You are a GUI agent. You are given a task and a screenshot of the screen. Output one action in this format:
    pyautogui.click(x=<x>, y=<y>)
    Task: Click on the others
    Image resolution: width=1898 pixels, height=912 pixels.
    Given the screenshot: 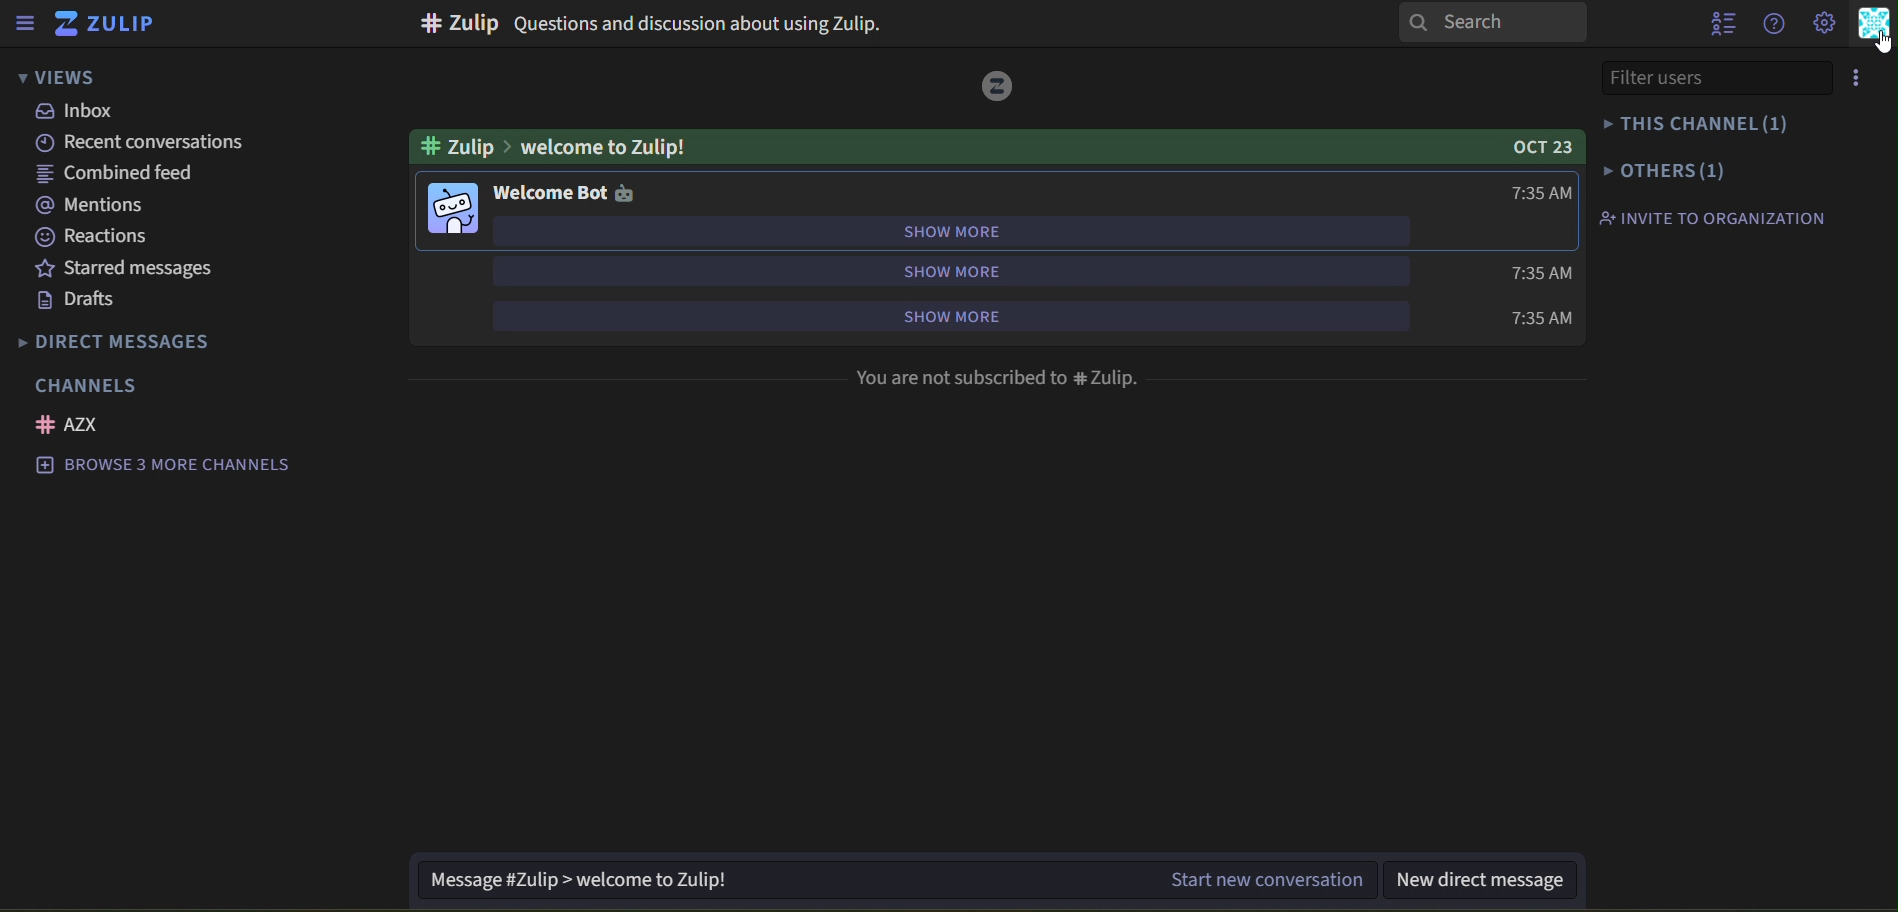 What is the action you would take?
    pyautogui.click(x=1665, y=171)
    